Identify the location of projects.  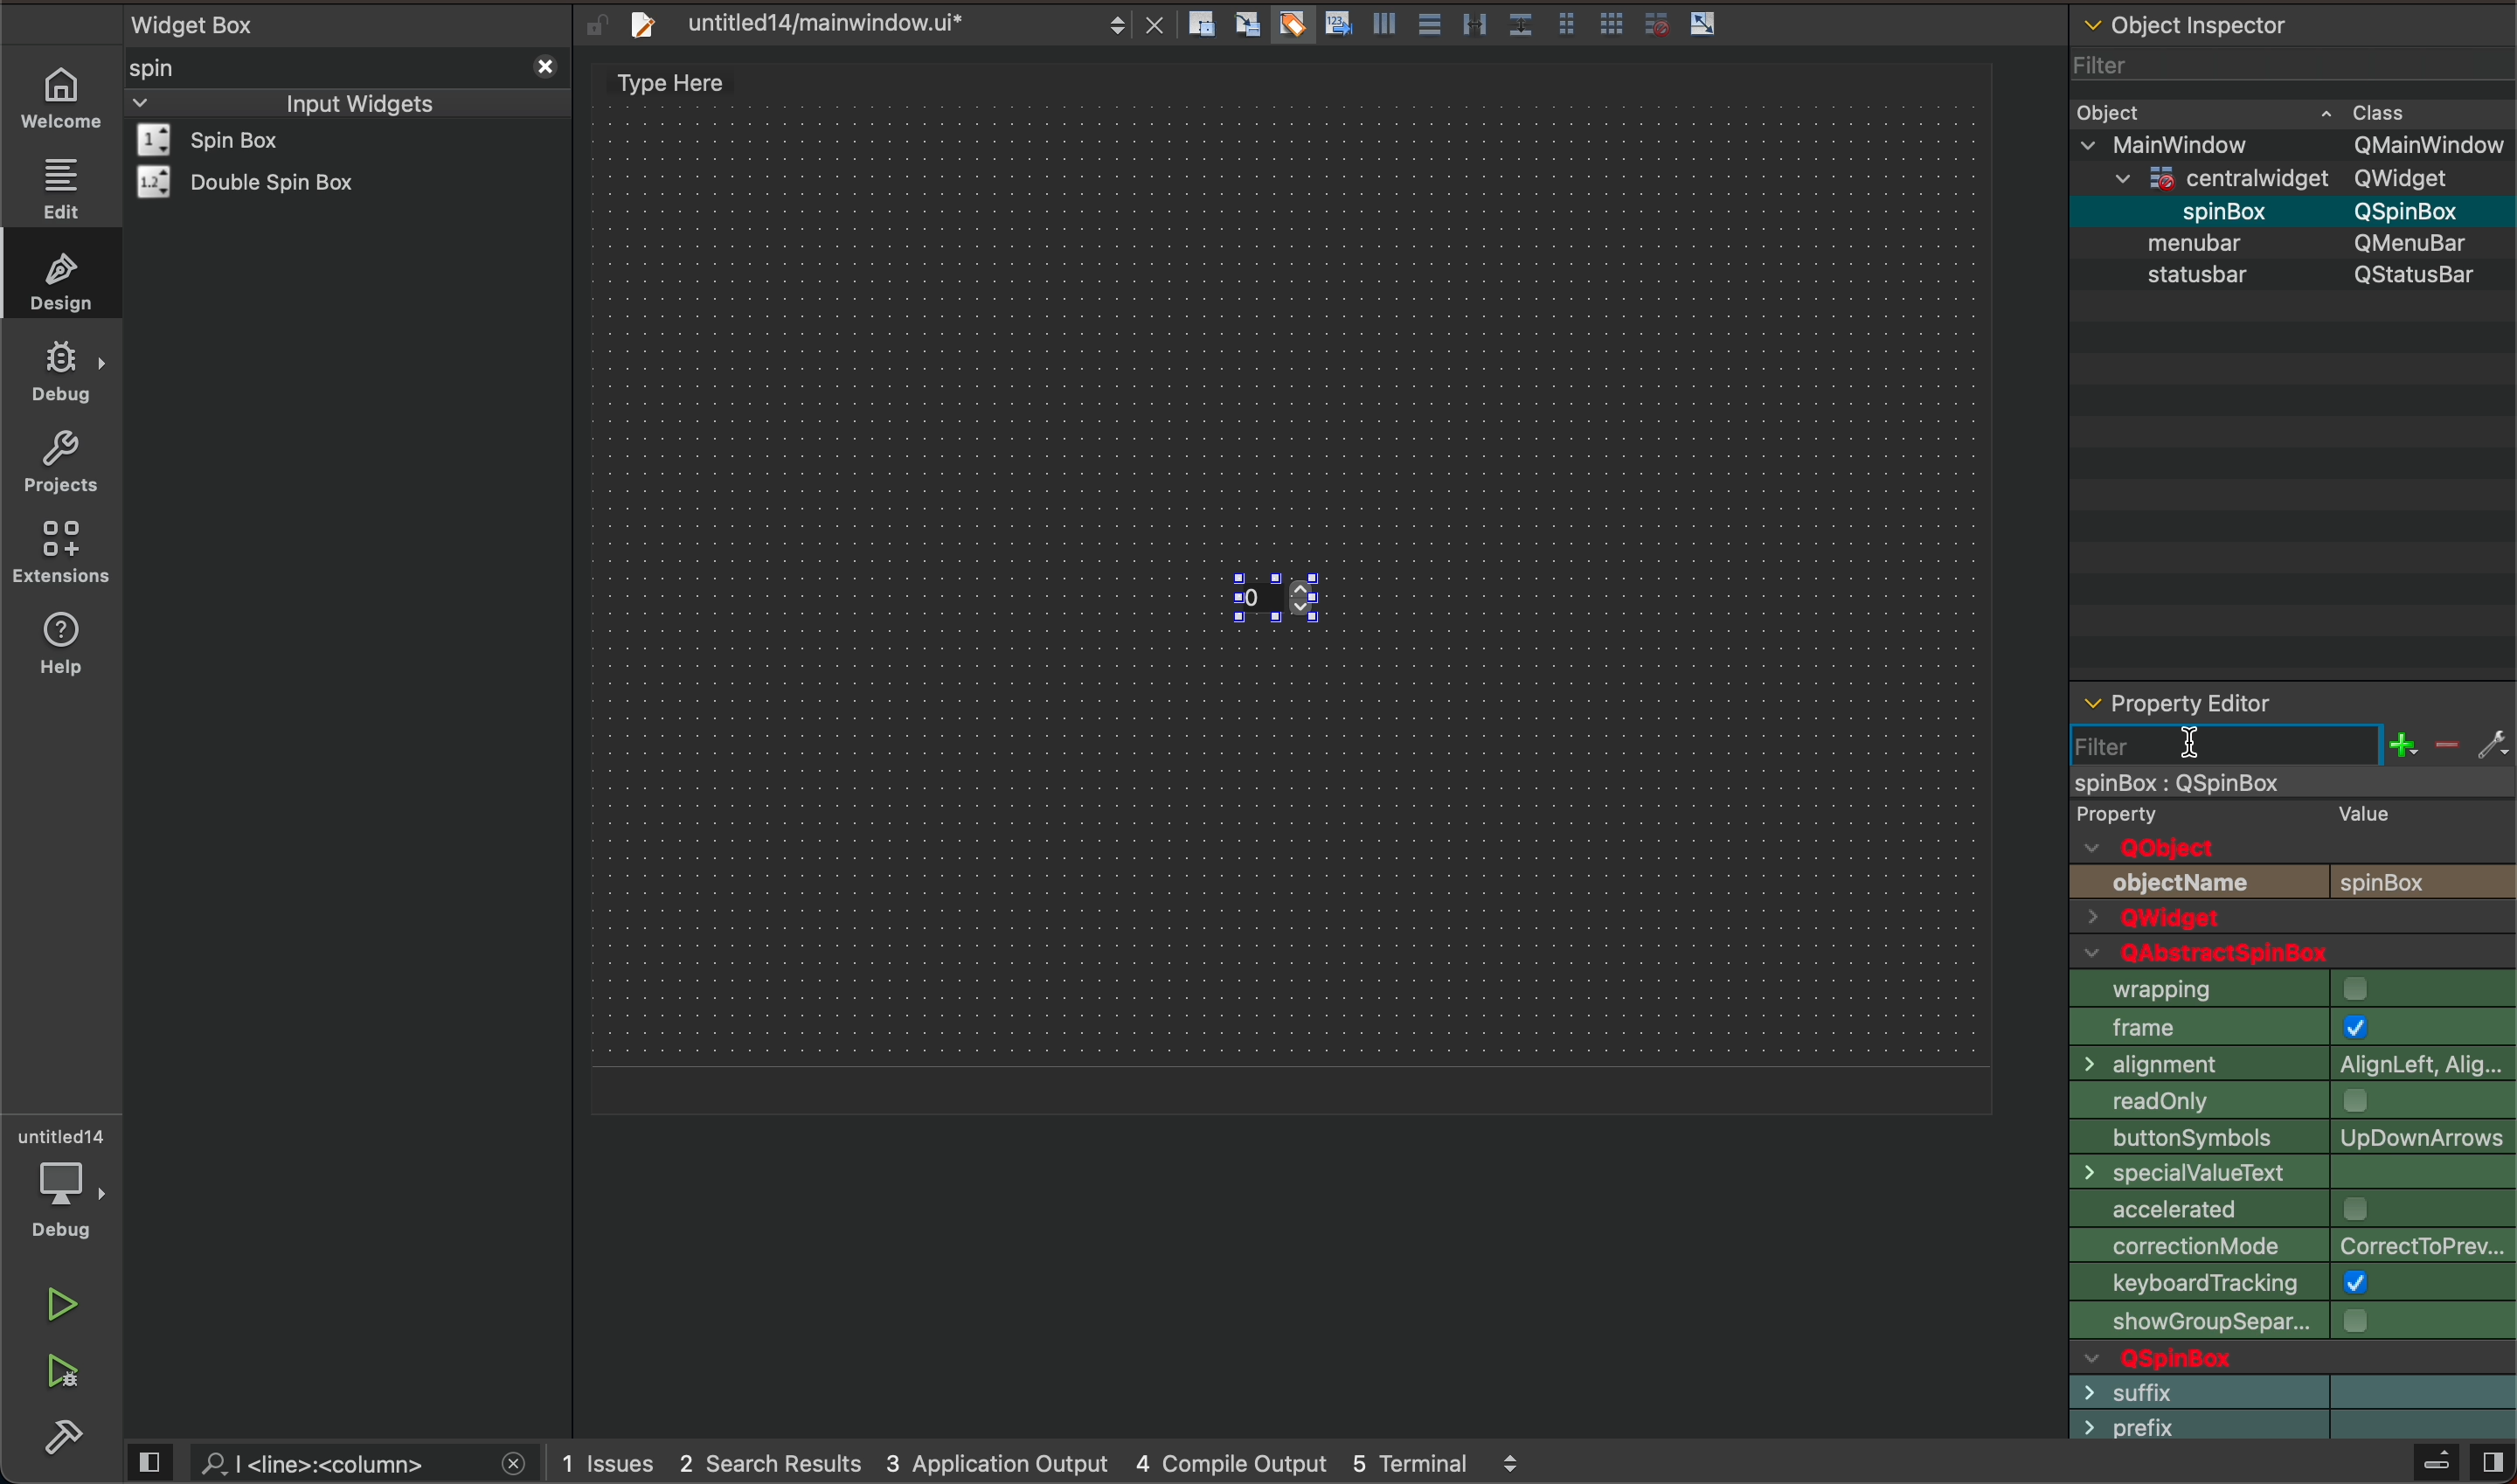
(59, 461).